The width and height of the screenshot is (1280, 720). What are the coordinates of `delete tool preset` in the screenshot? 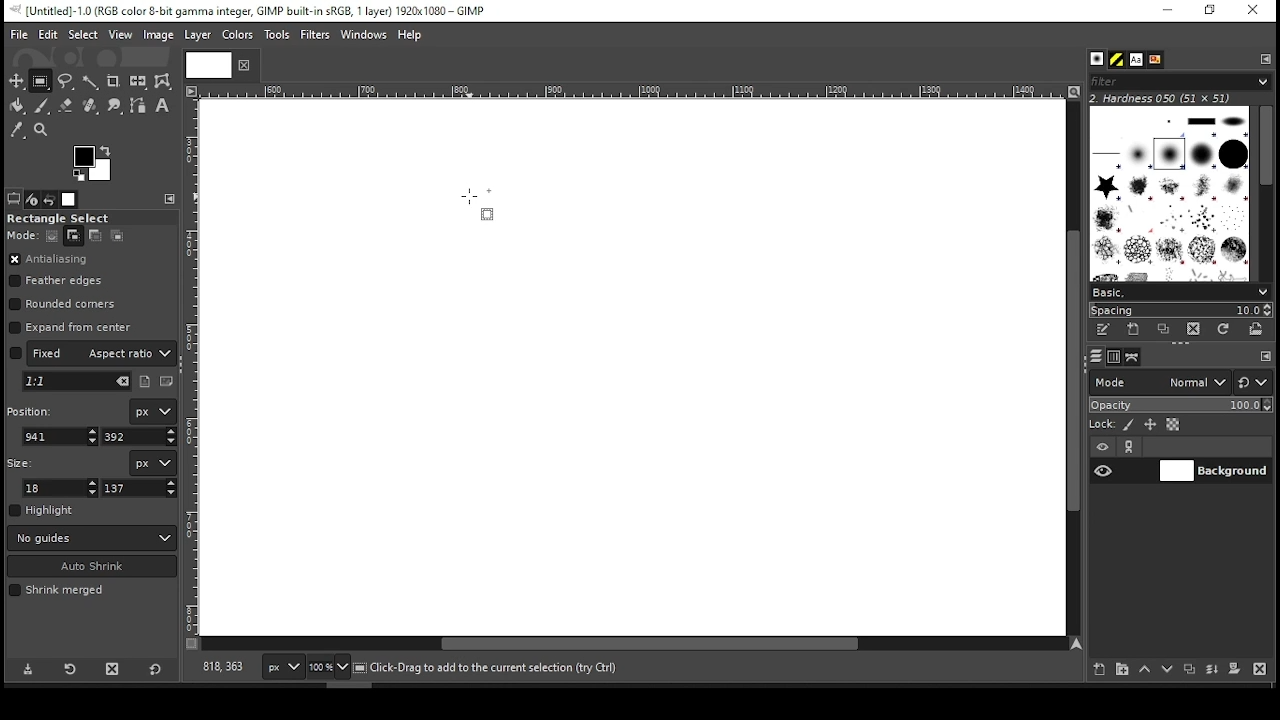 It's located at (118, 668).